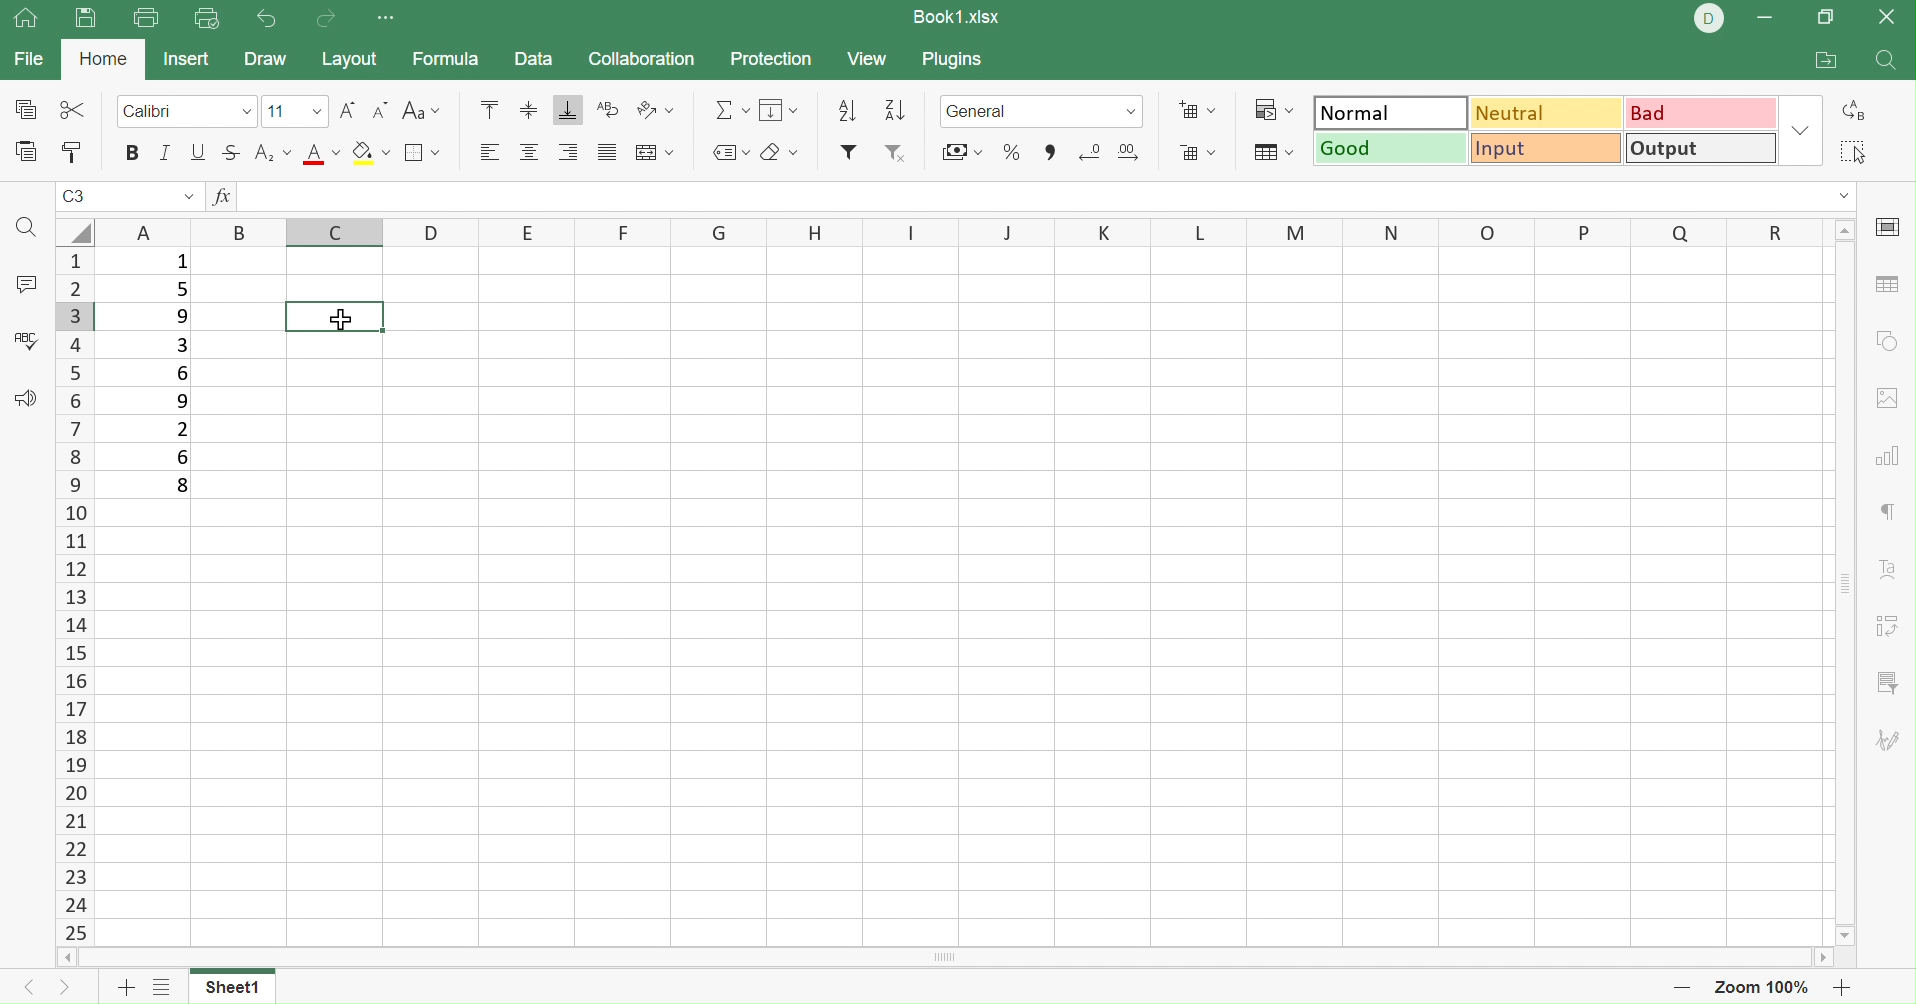 Image resolution: width=1916 pixels, height=1004 pixels. Describe the element at coordinates (185, 373) in the screenshot. I see `6` at that location.